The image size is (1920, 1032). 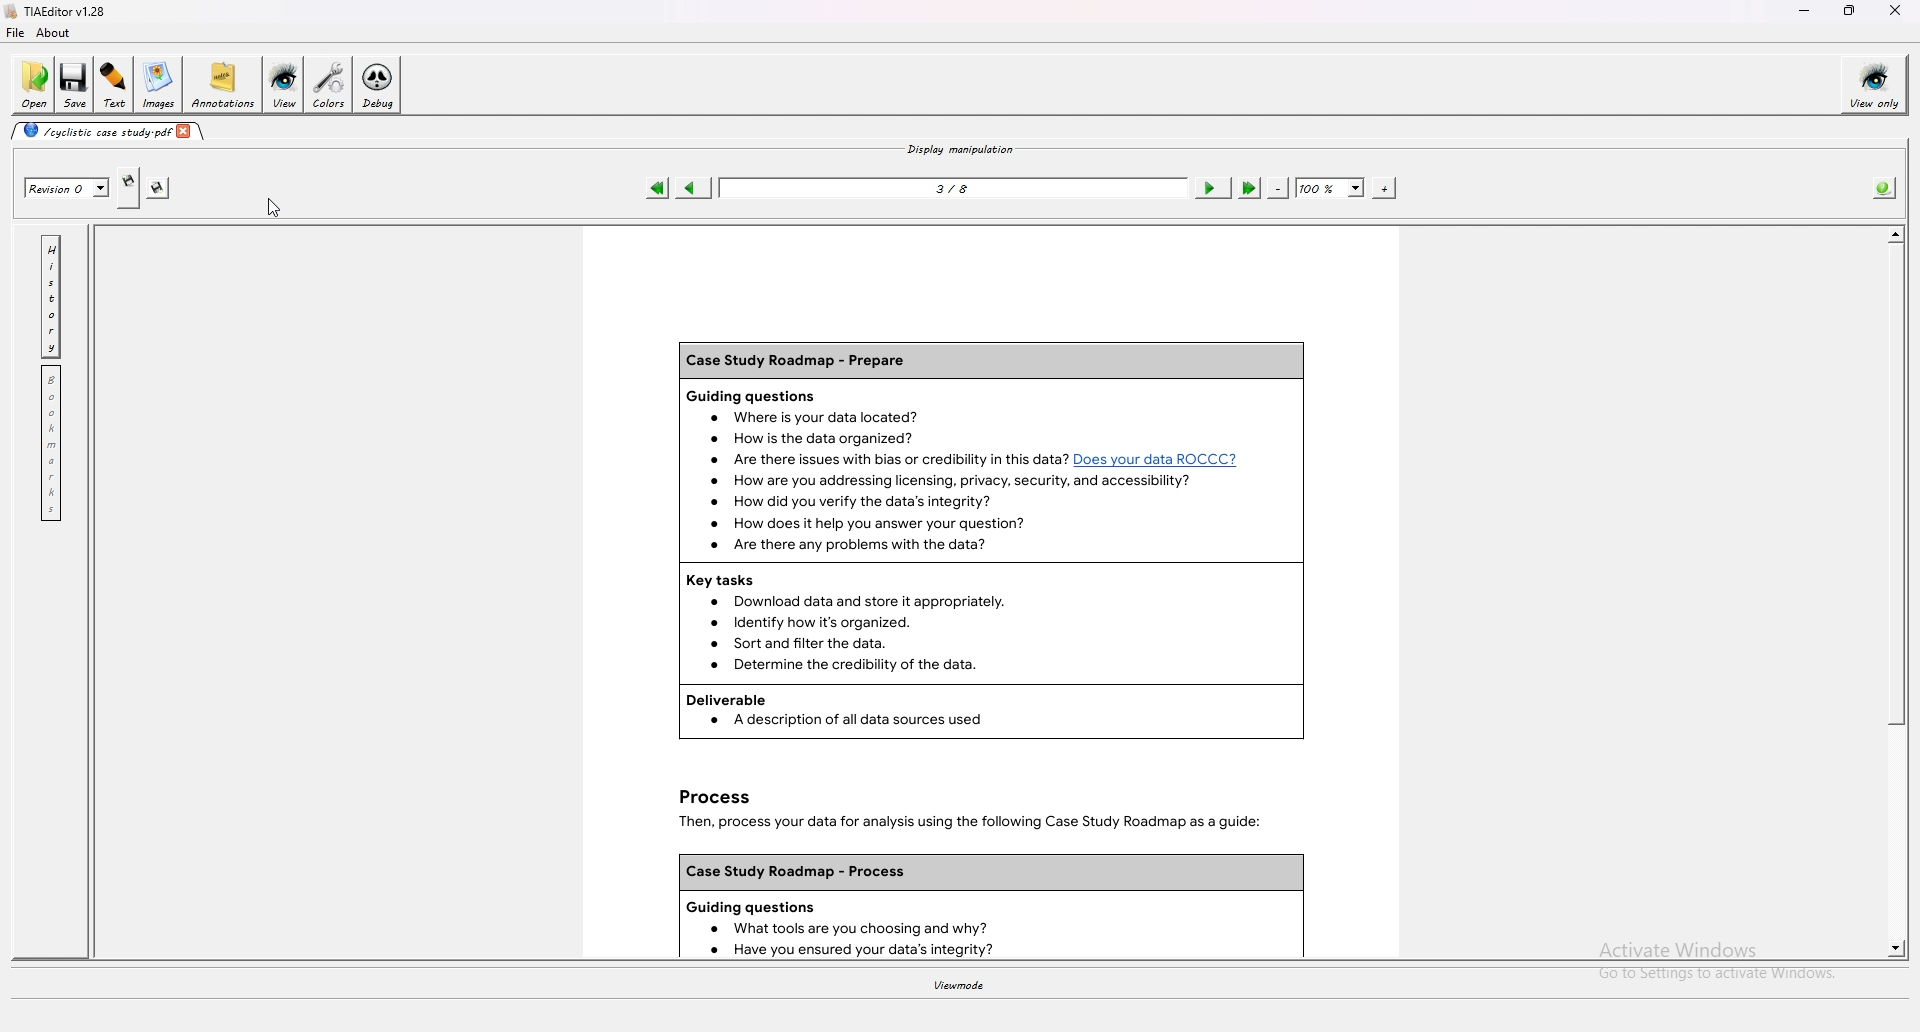 What do you see at coordinates (283, 85) in the screenshot?
I see `view` at bounding box center [283, 85].